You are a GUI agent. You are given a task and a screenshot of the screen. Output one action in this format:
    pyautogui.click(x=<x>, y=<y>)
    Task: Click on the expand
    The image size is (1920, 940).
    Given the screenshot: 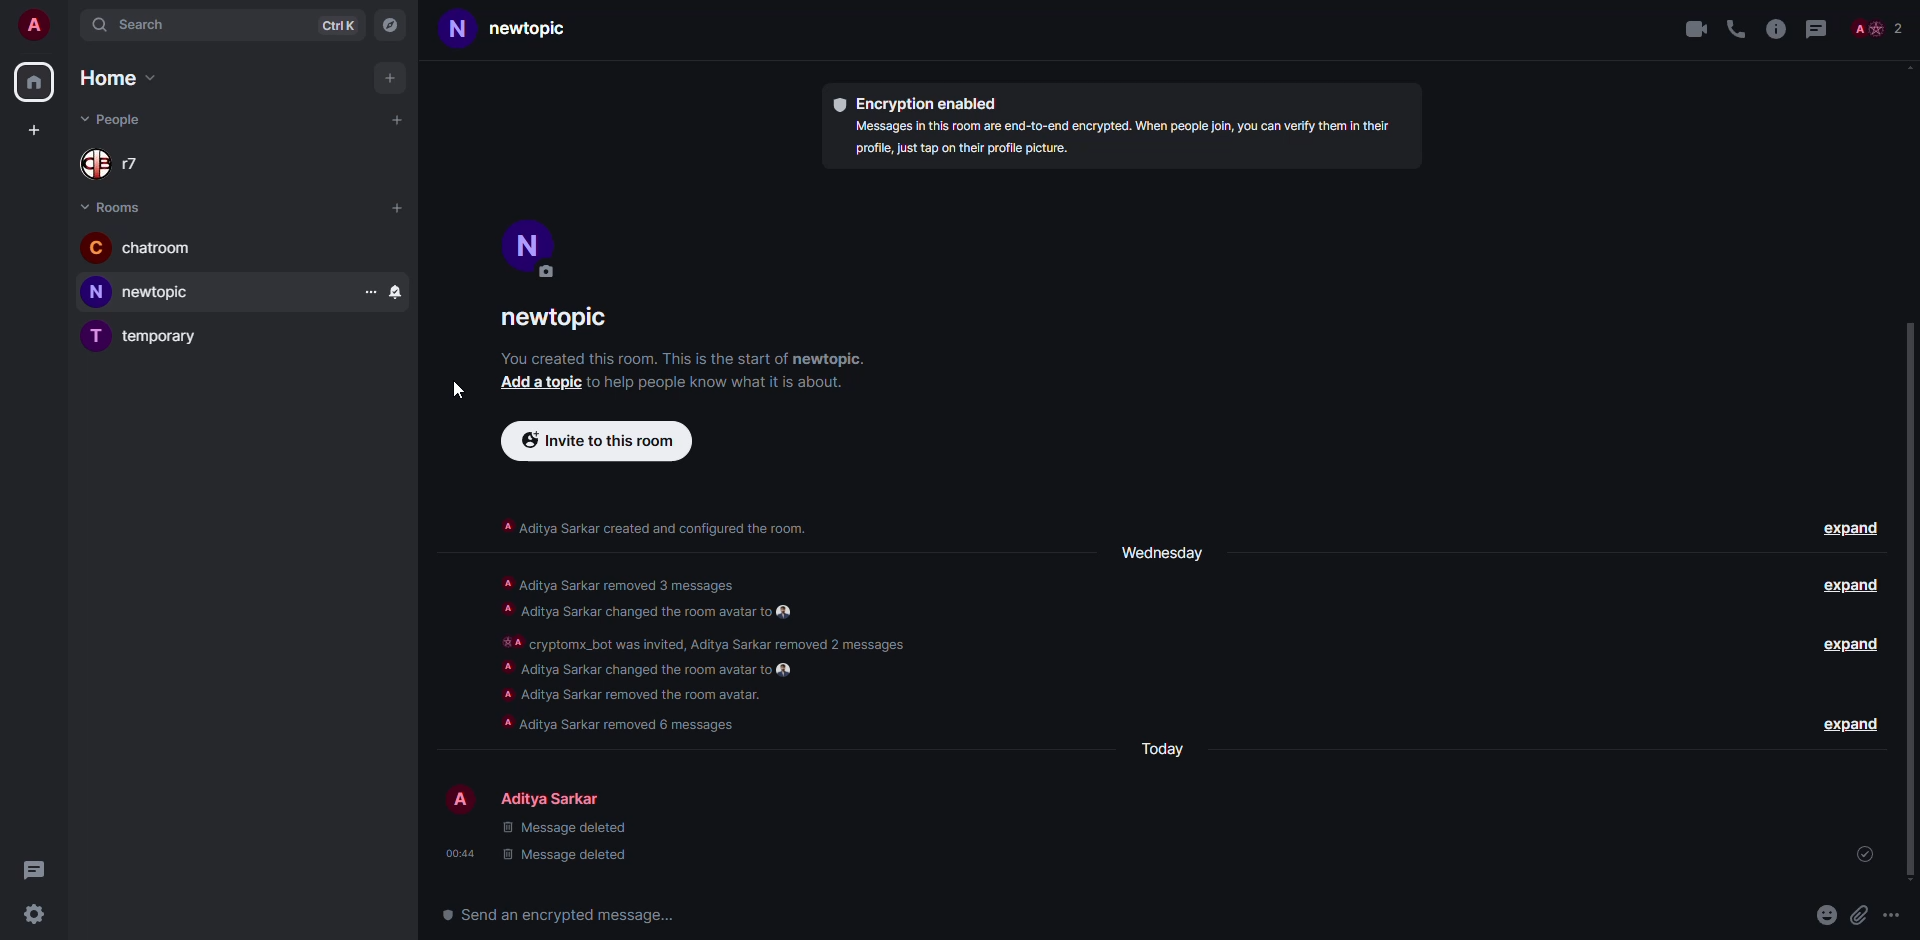 What is the action you would take?
    pyautogui.click(x=1854, y=585)
    